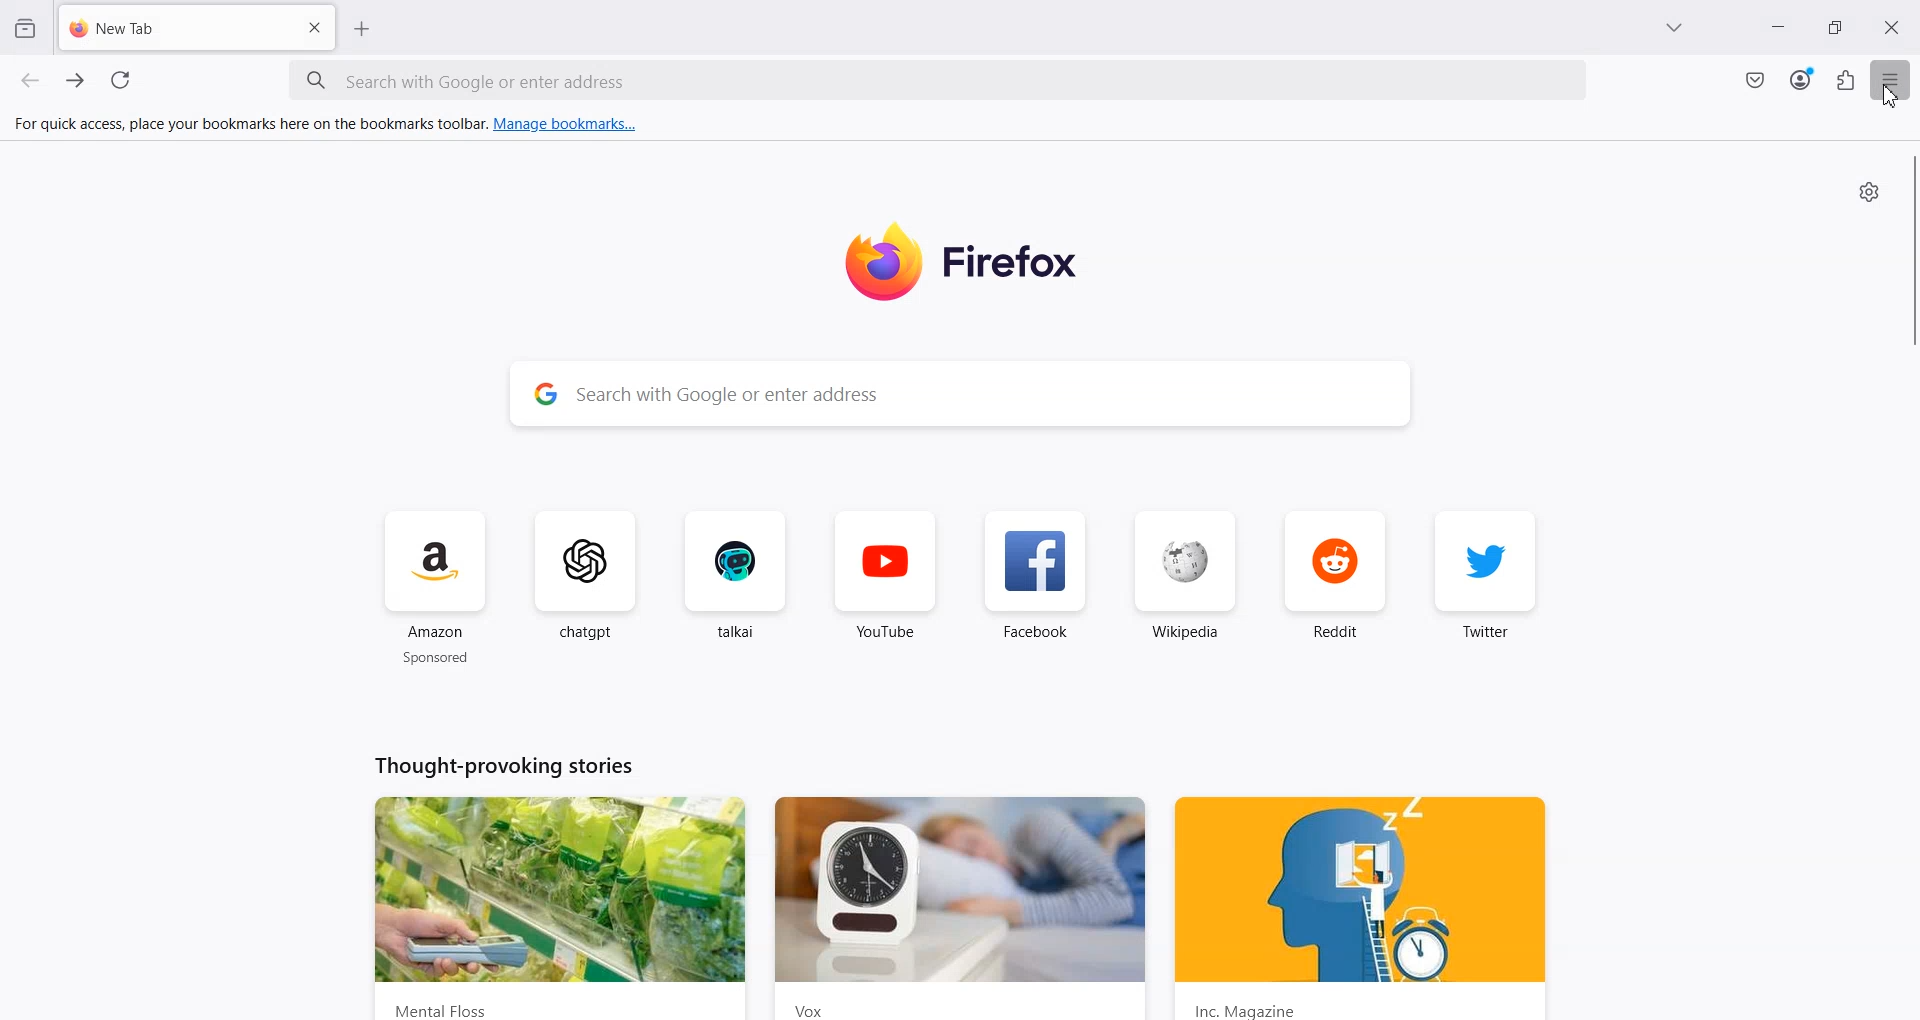 The image size is (1920, 1020). What do you see at coordinates (1801, 80) in the screenshot?
I see `Account` at bounding box center [1801, 80].